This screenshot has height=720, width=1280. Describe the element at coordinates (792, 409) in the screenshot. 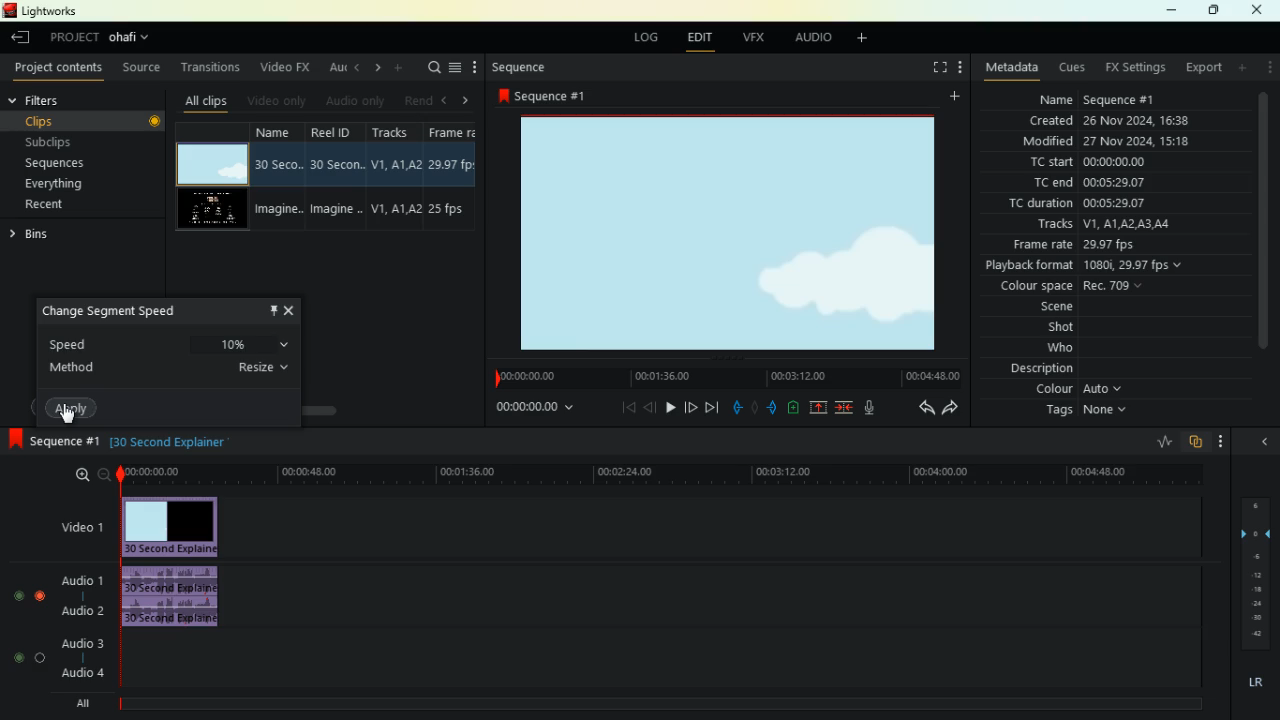

I see `battery` at that location.